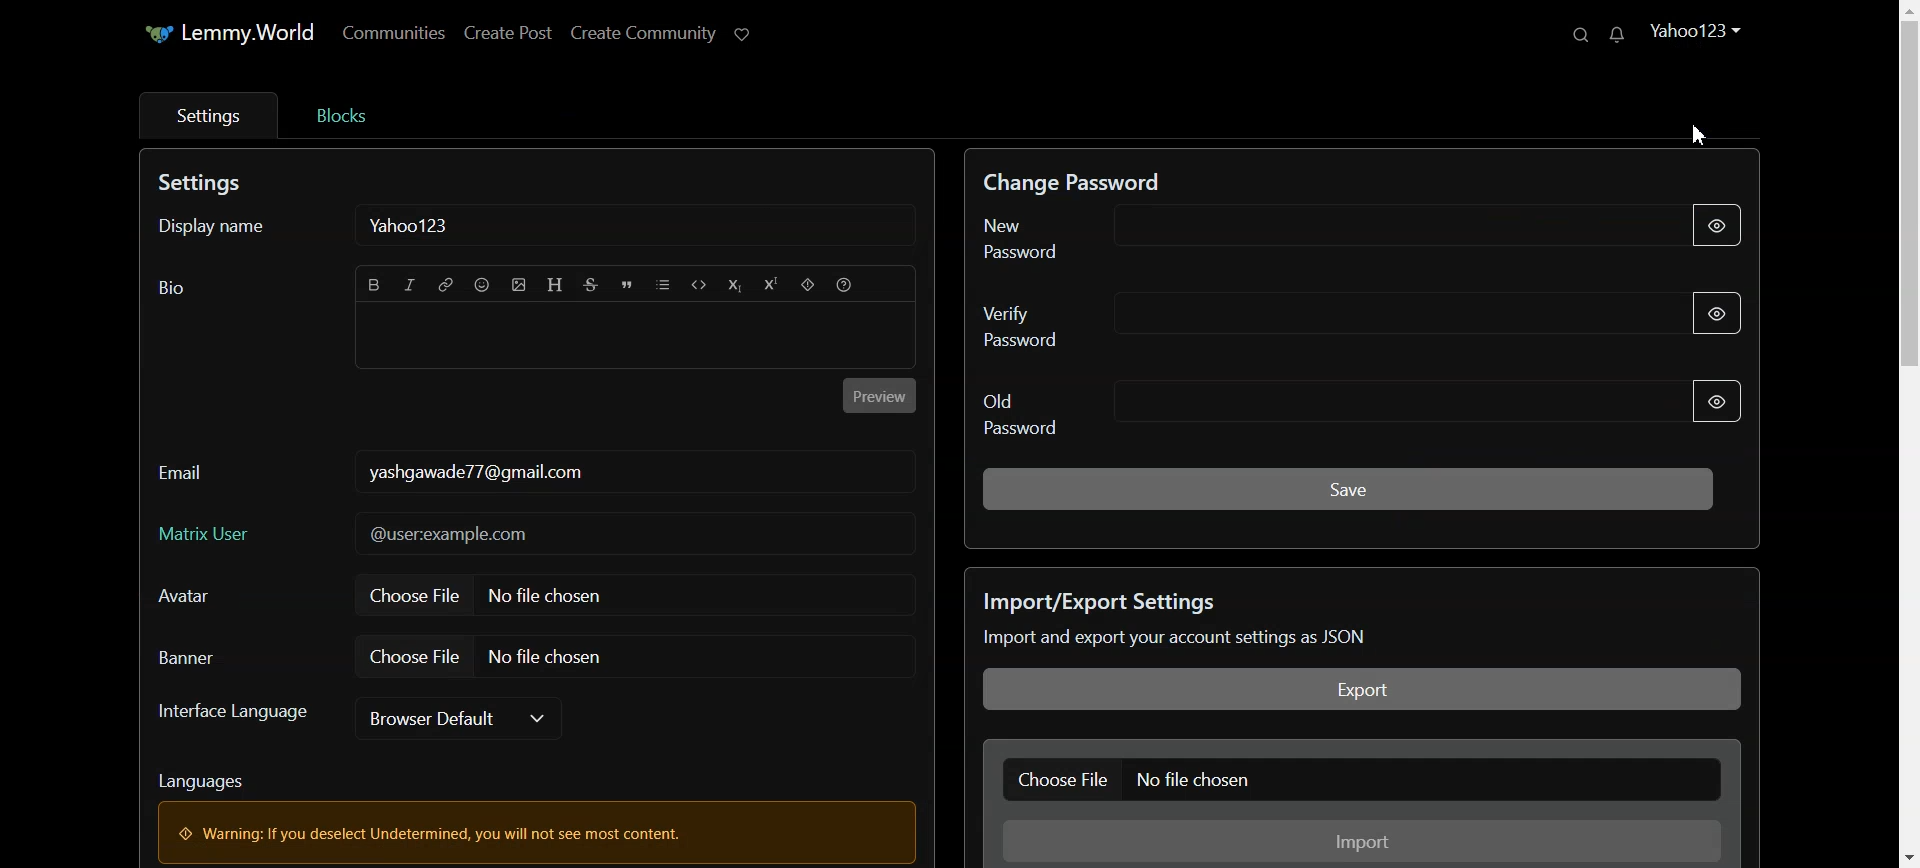 The height and width of the screenshot is (868, 1920). Describe the element at coordinates (1715, 400) in the screenshot. I see `Show Password` at that location.